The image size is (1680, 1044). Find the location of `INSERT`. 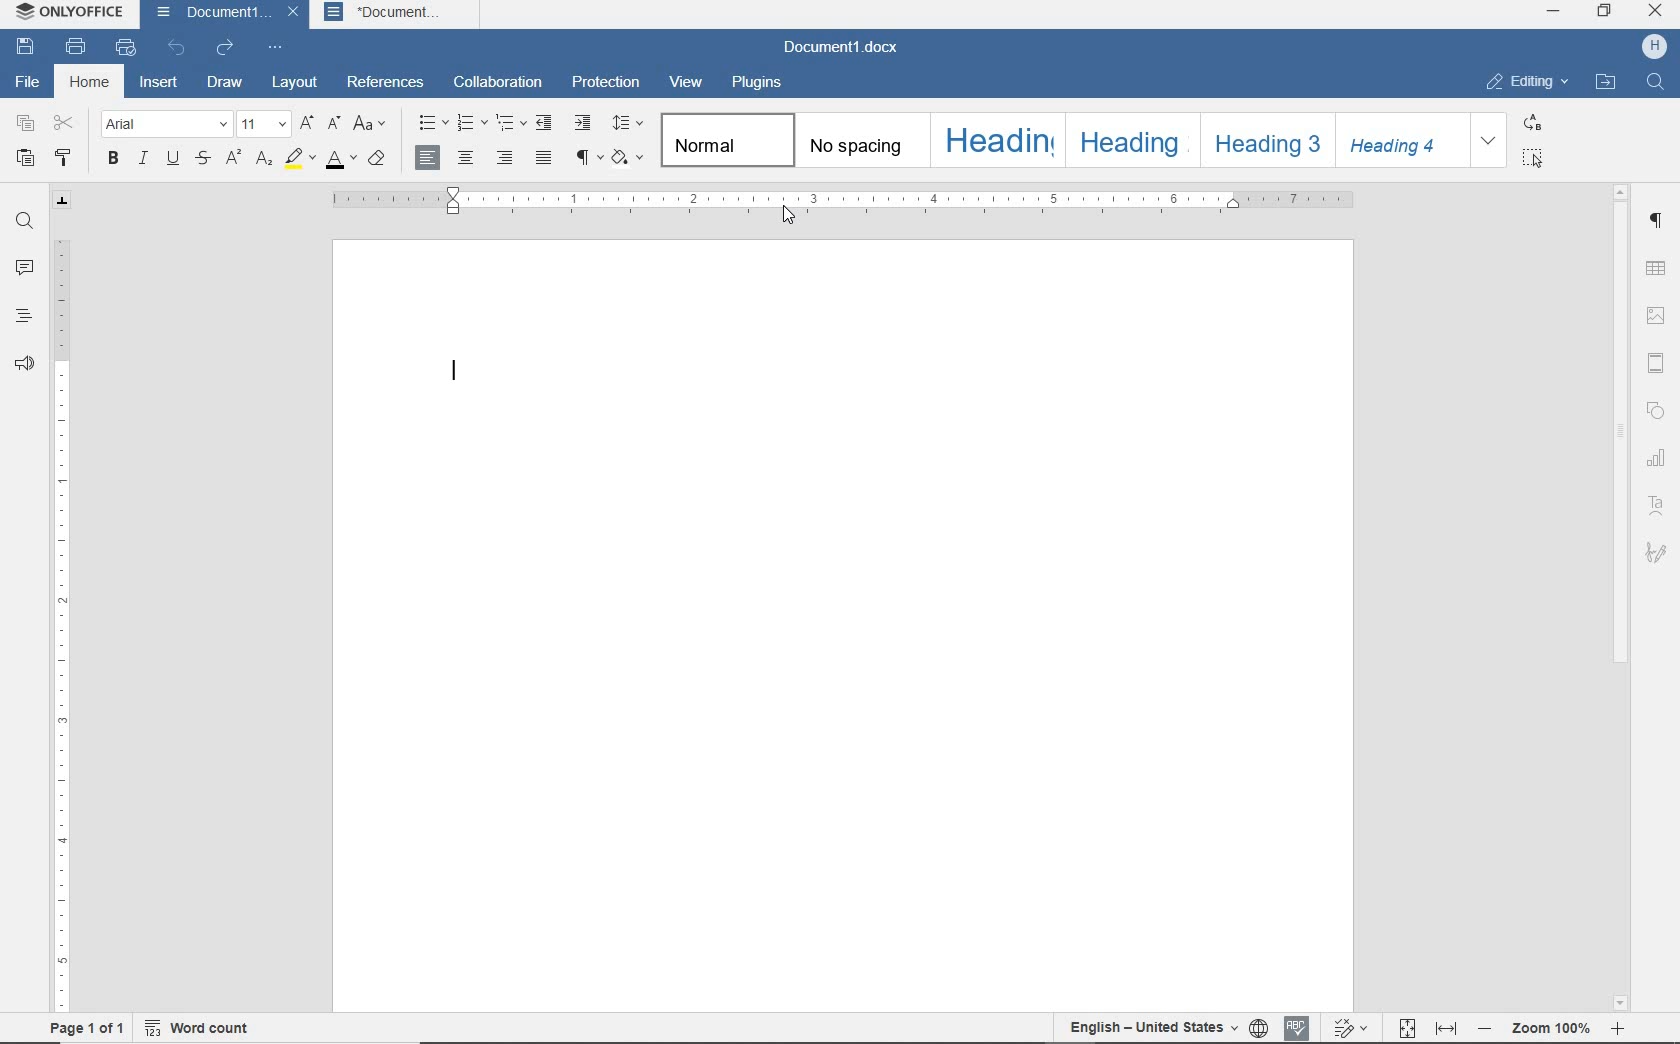

INSERT is located at coordinates (160, 84).